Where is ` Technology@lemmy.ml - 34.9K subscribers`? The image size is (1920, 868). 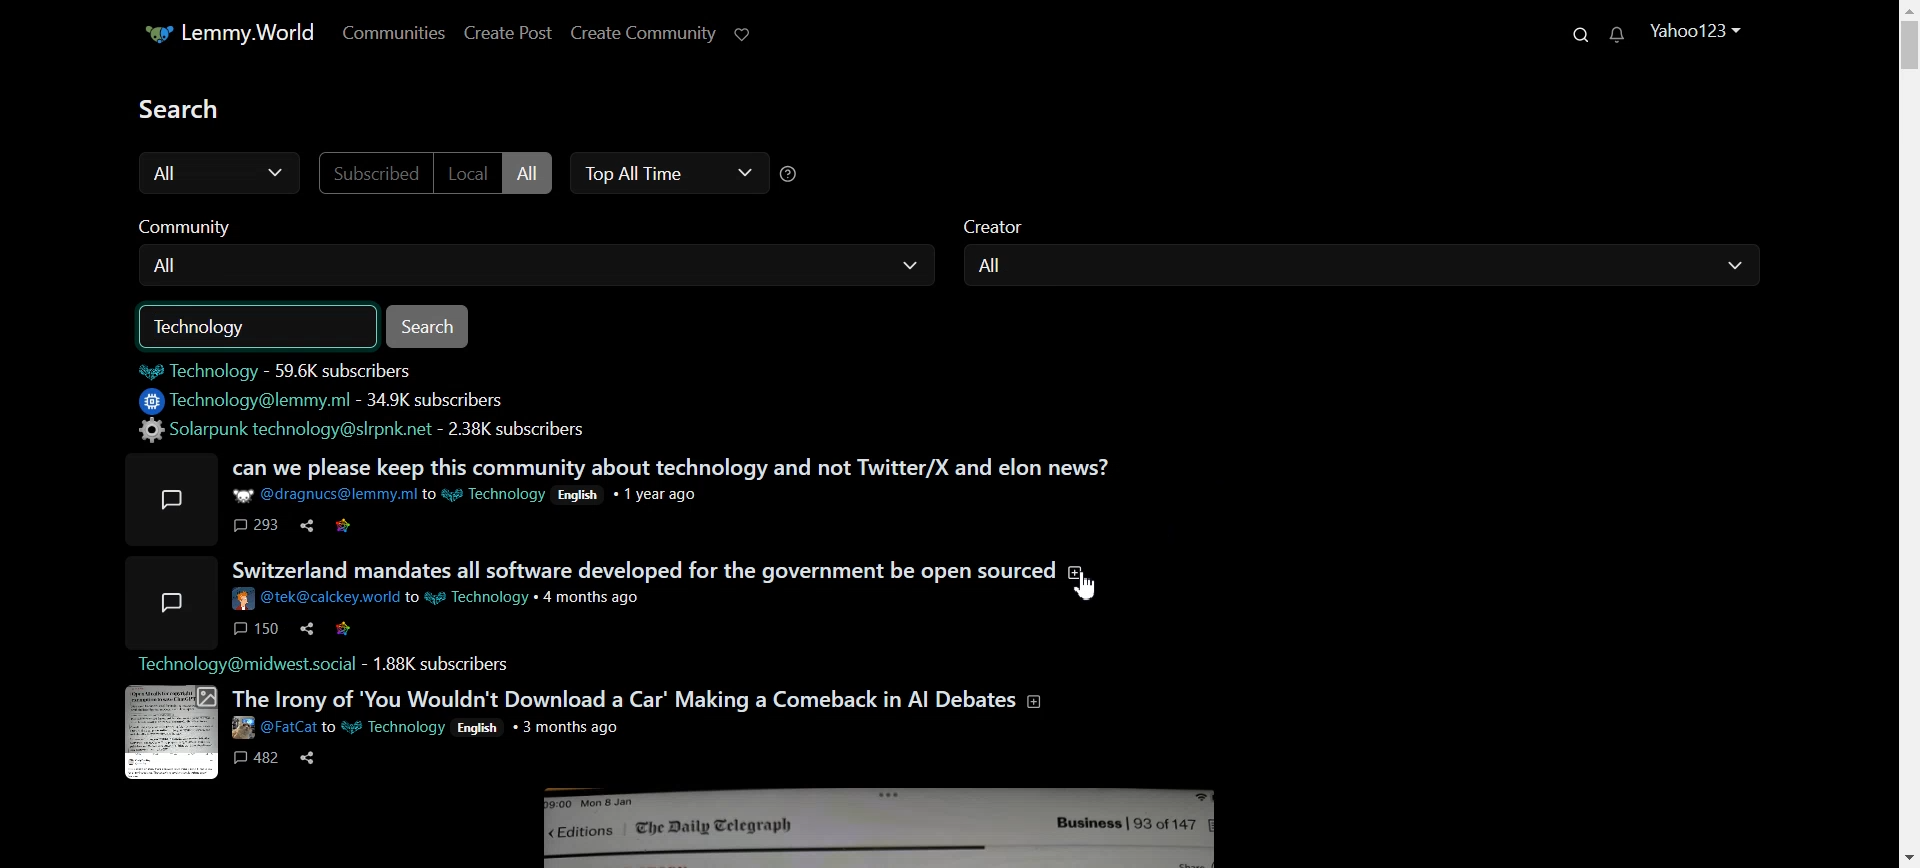
 Technology@lemmy.ml - 34.9K subscribers is located at coordinates (334, 401).